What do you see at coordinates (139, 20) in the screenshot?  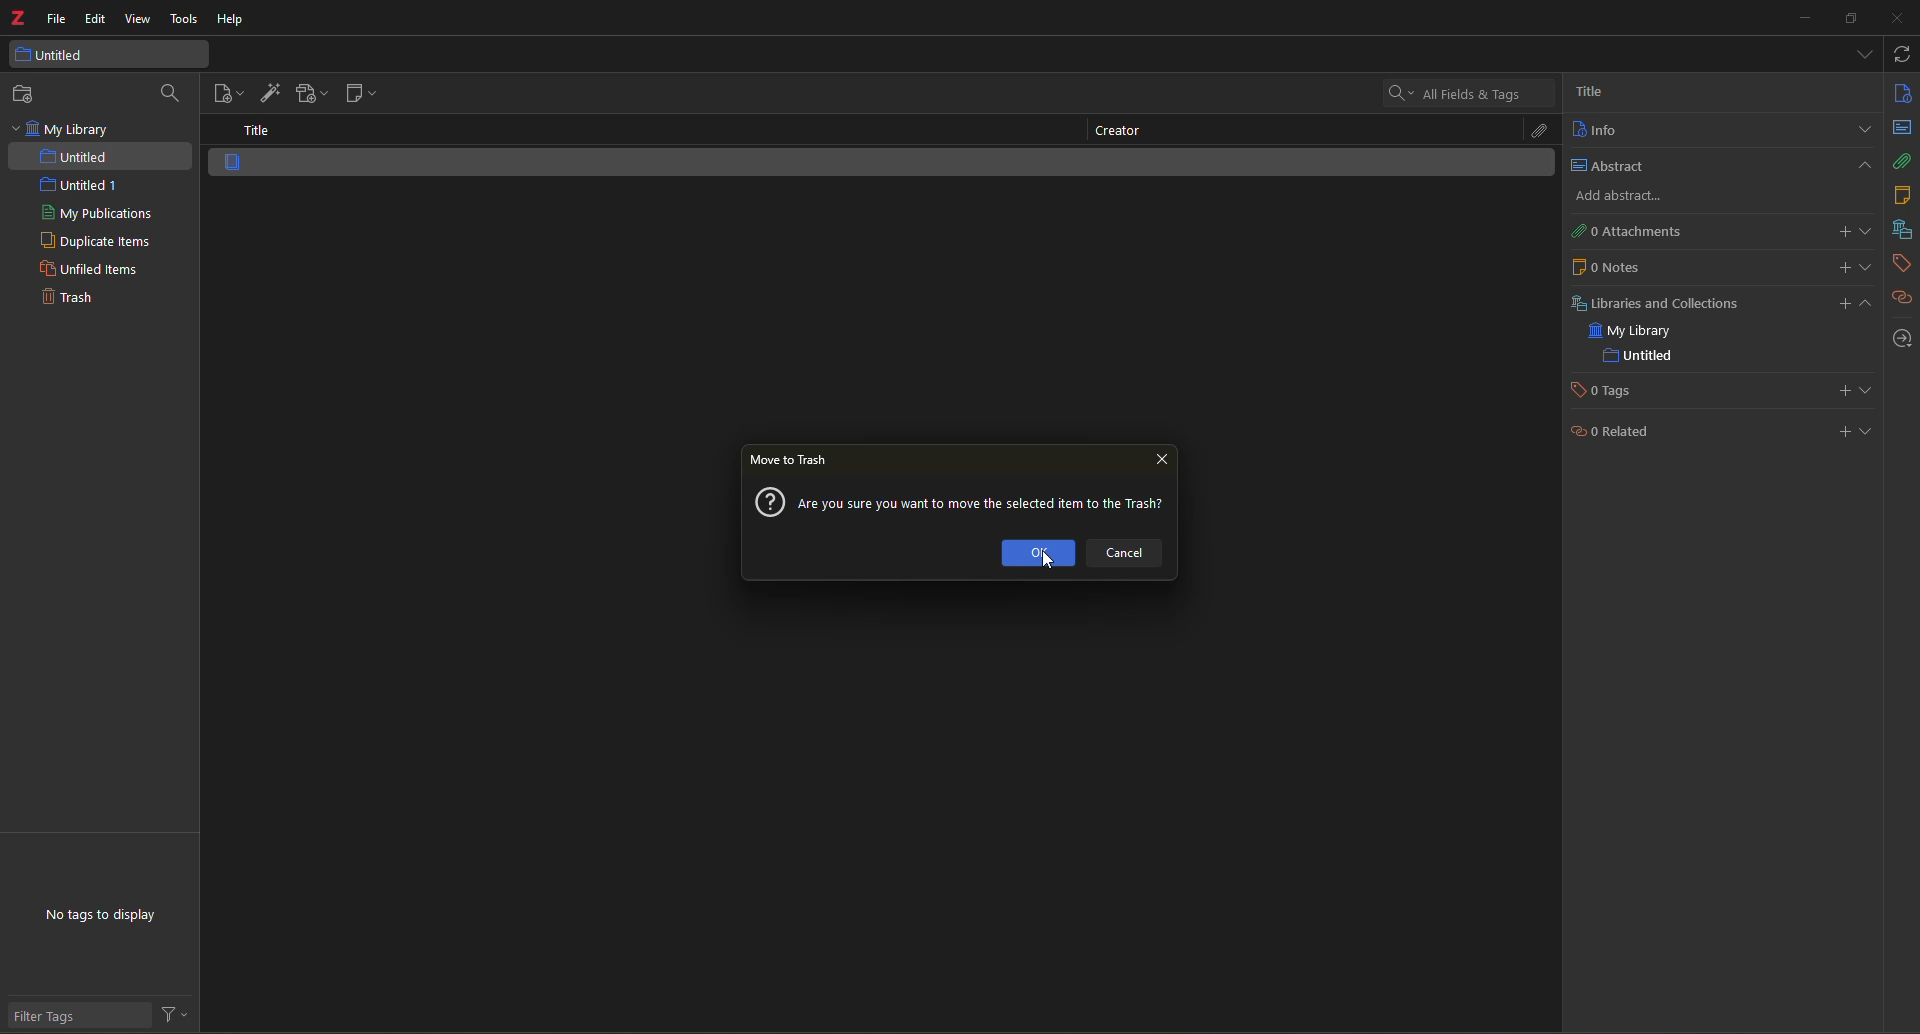 I see `view` at bounding box center [139, 20].